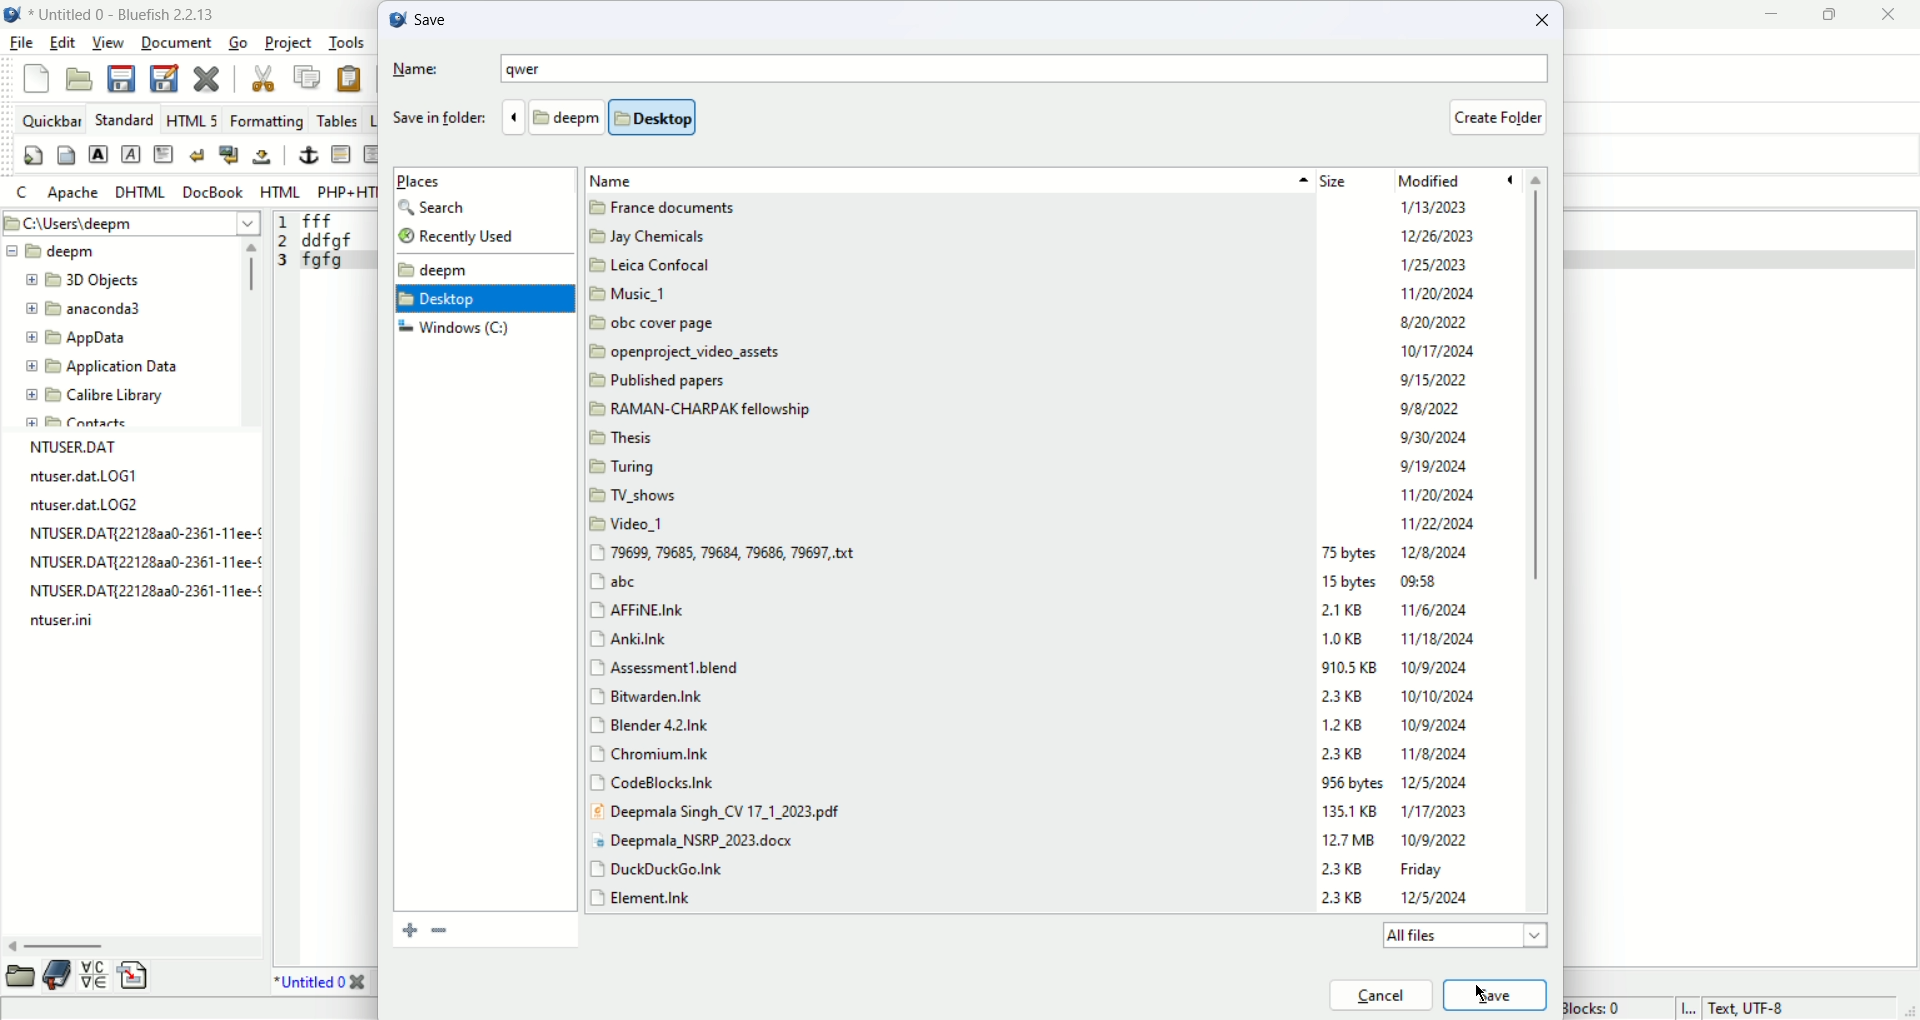  Describe the element at coordinates (176, 43) in the screenshot. I see `document` at that location.